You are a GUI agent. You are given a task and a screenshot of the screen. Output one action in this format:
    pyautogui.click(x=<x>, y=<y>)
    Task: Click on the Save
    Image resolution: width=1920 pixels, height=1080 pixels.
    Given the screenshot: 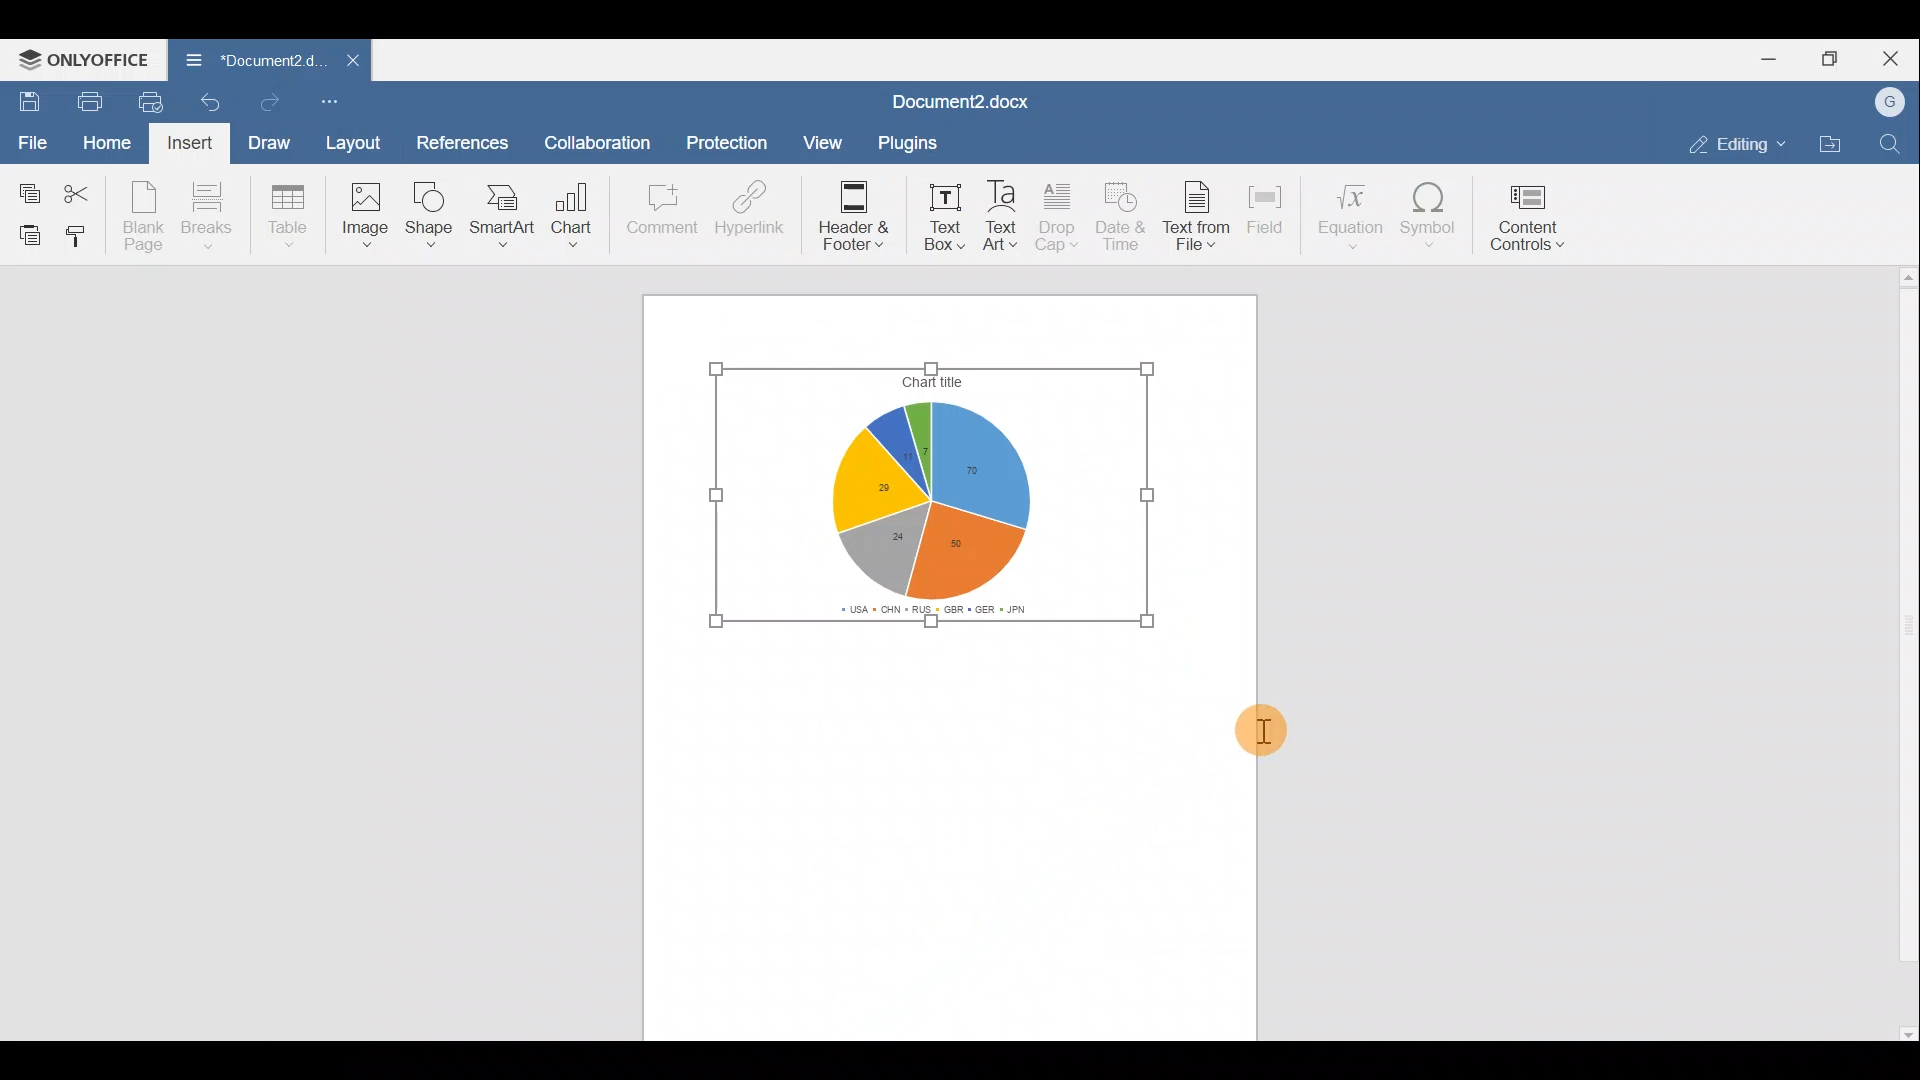 What is the action you would take?
    pyautogui.click(x=25, y=101)
    